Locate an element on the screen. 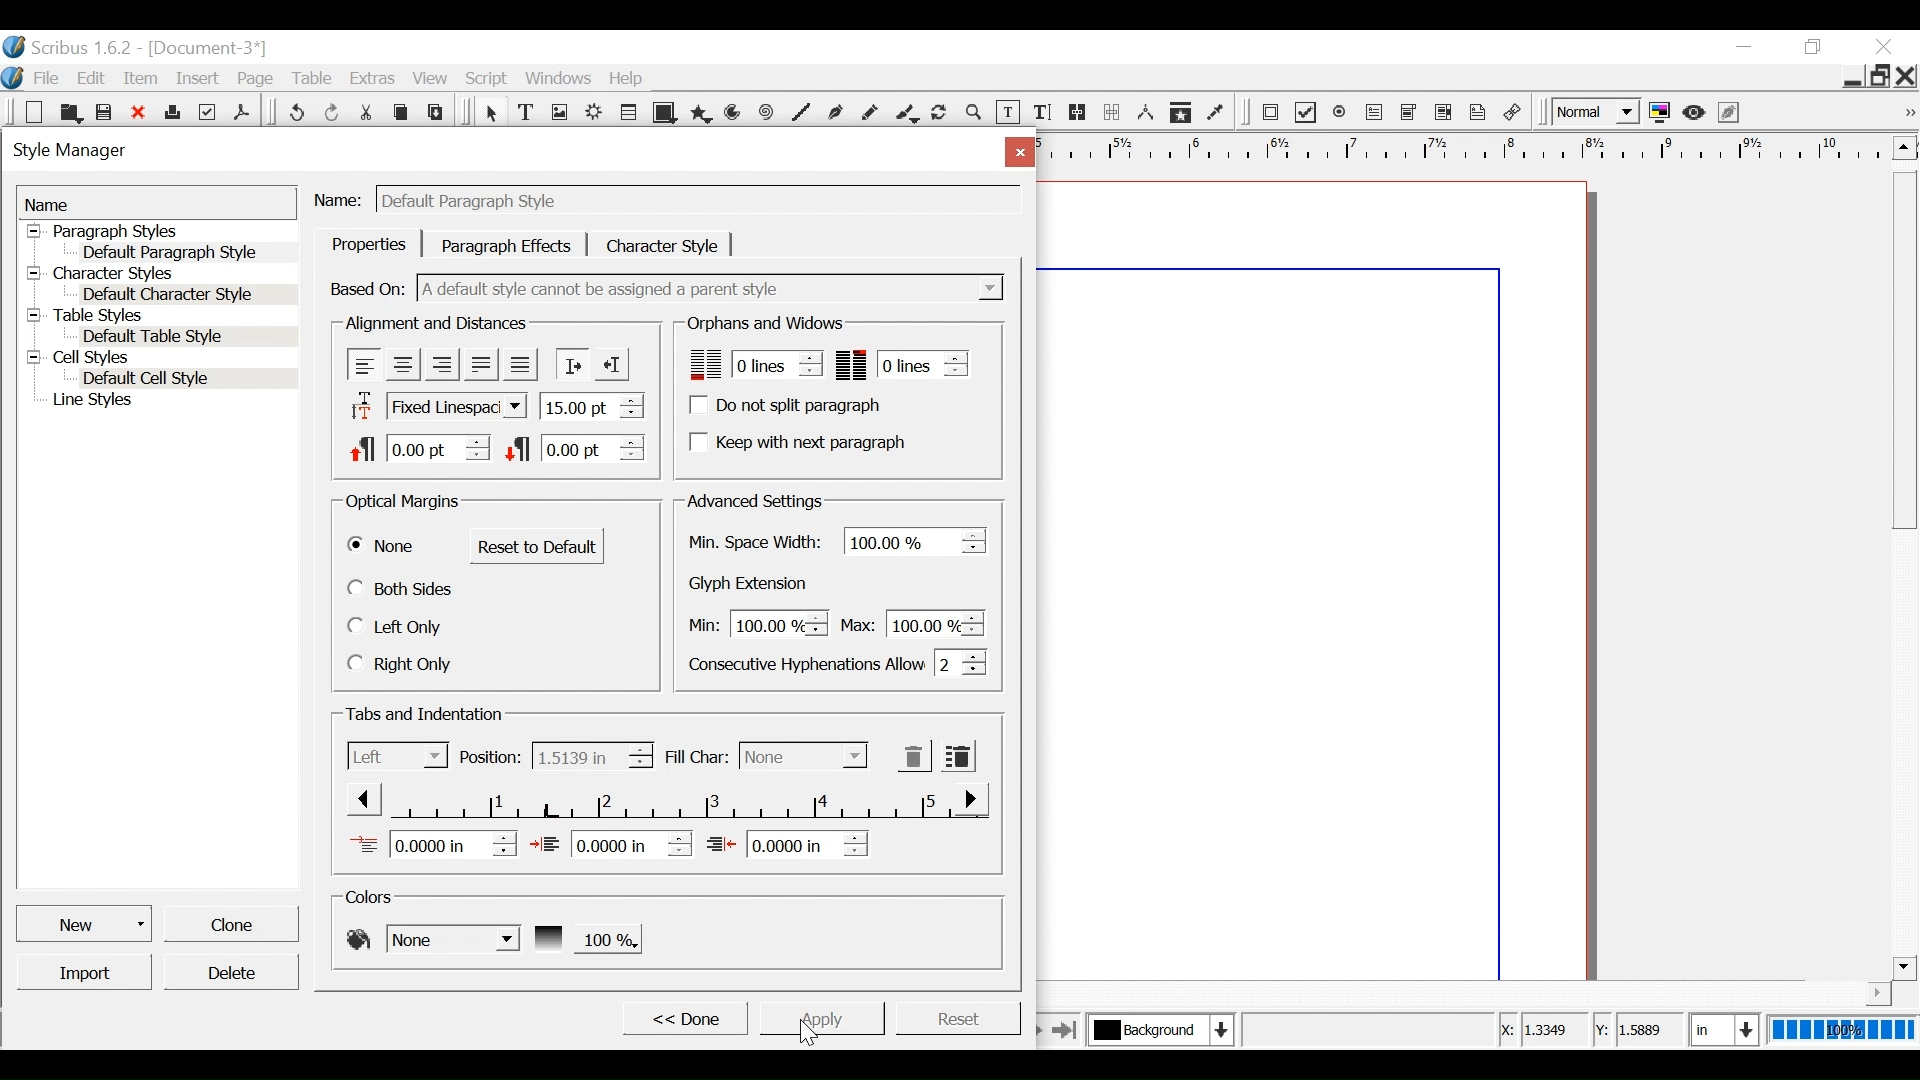 This screenshot has width=1920, height=1080. Default Character Styles is located at coordinates (187, 296).